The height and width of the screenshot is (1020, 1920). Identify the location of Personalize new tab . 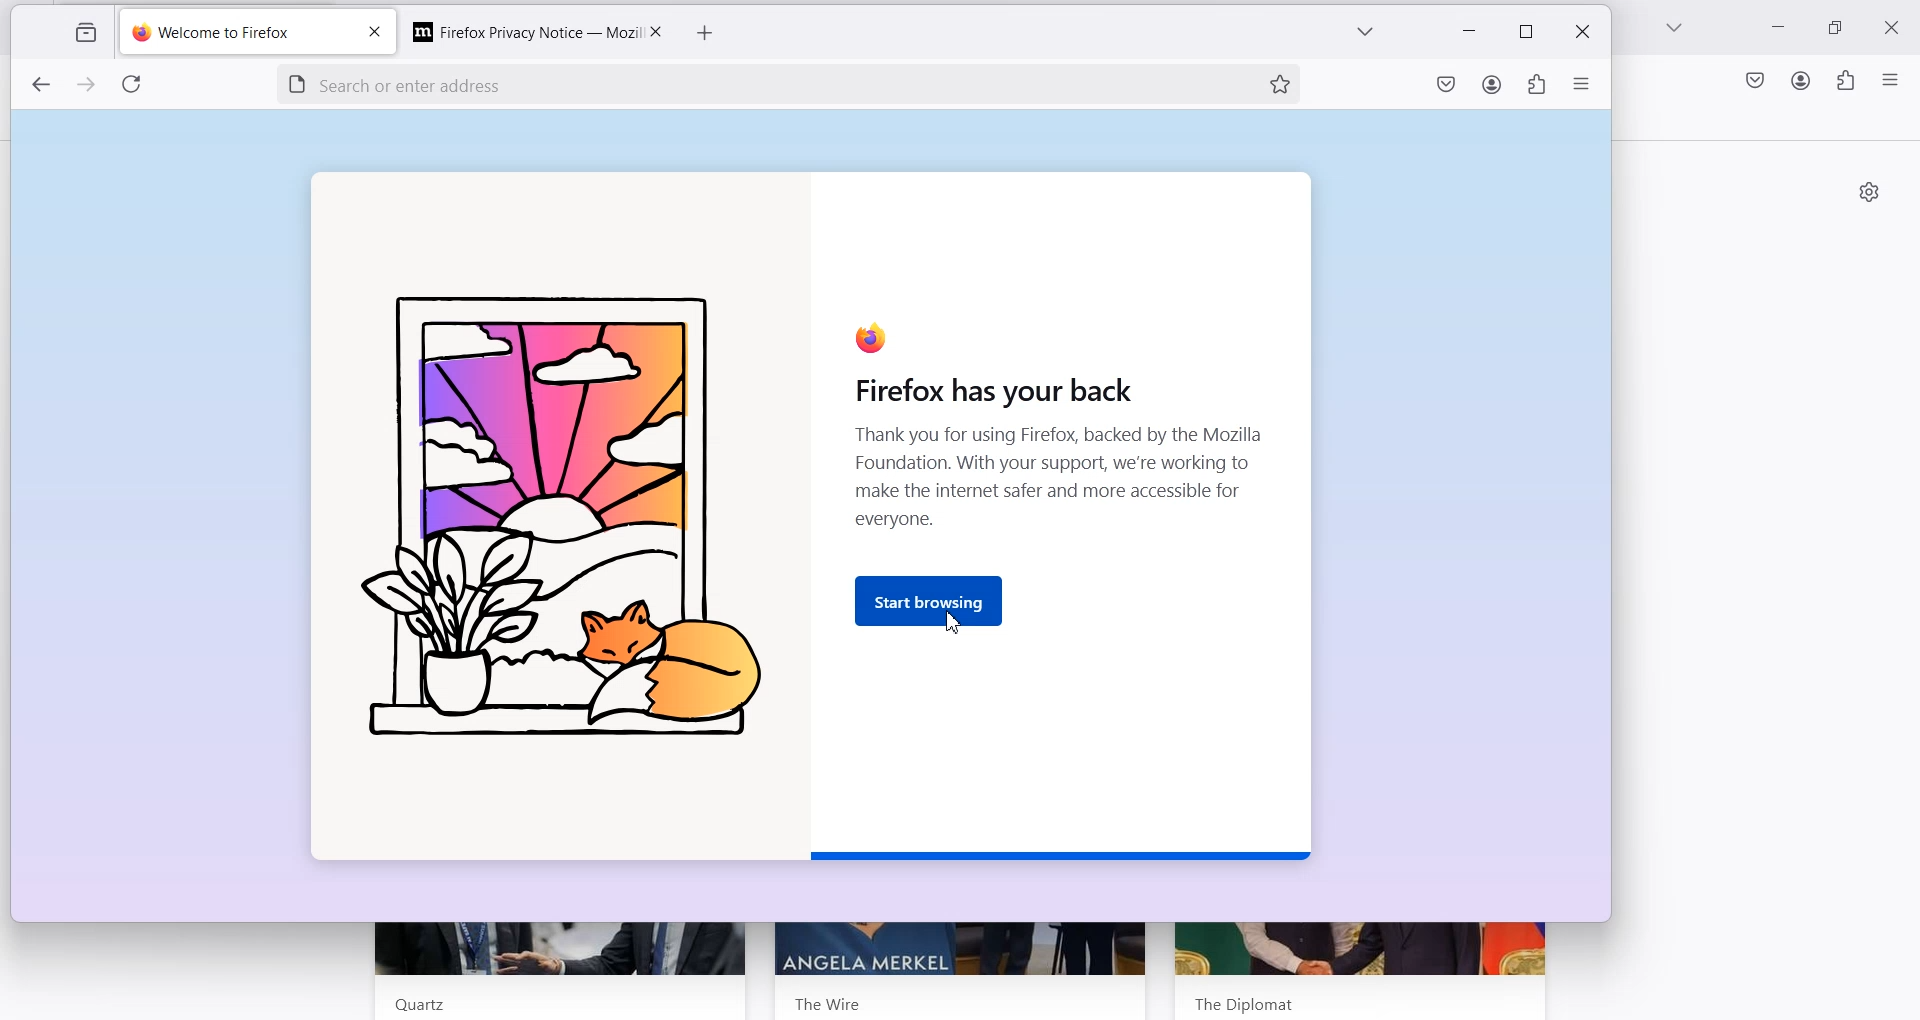
(1869, 191).